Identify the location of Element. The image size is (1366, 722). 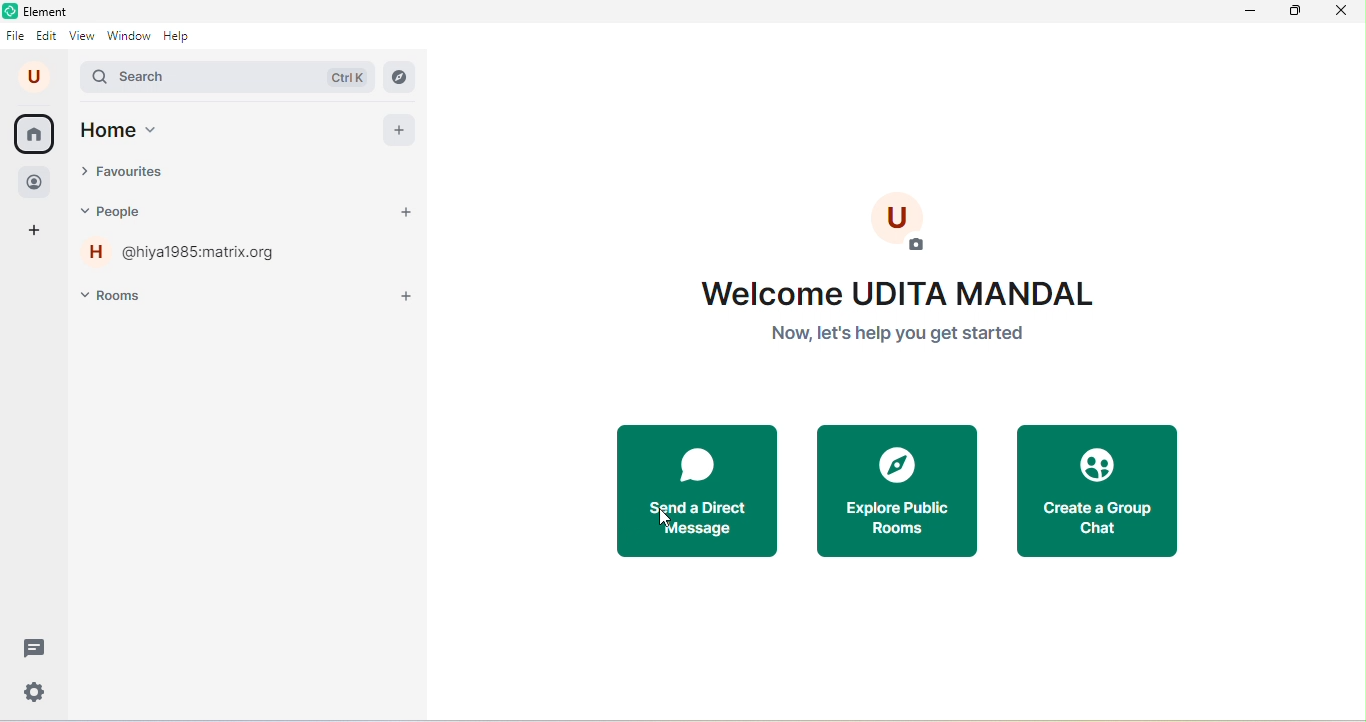
(38, 10).